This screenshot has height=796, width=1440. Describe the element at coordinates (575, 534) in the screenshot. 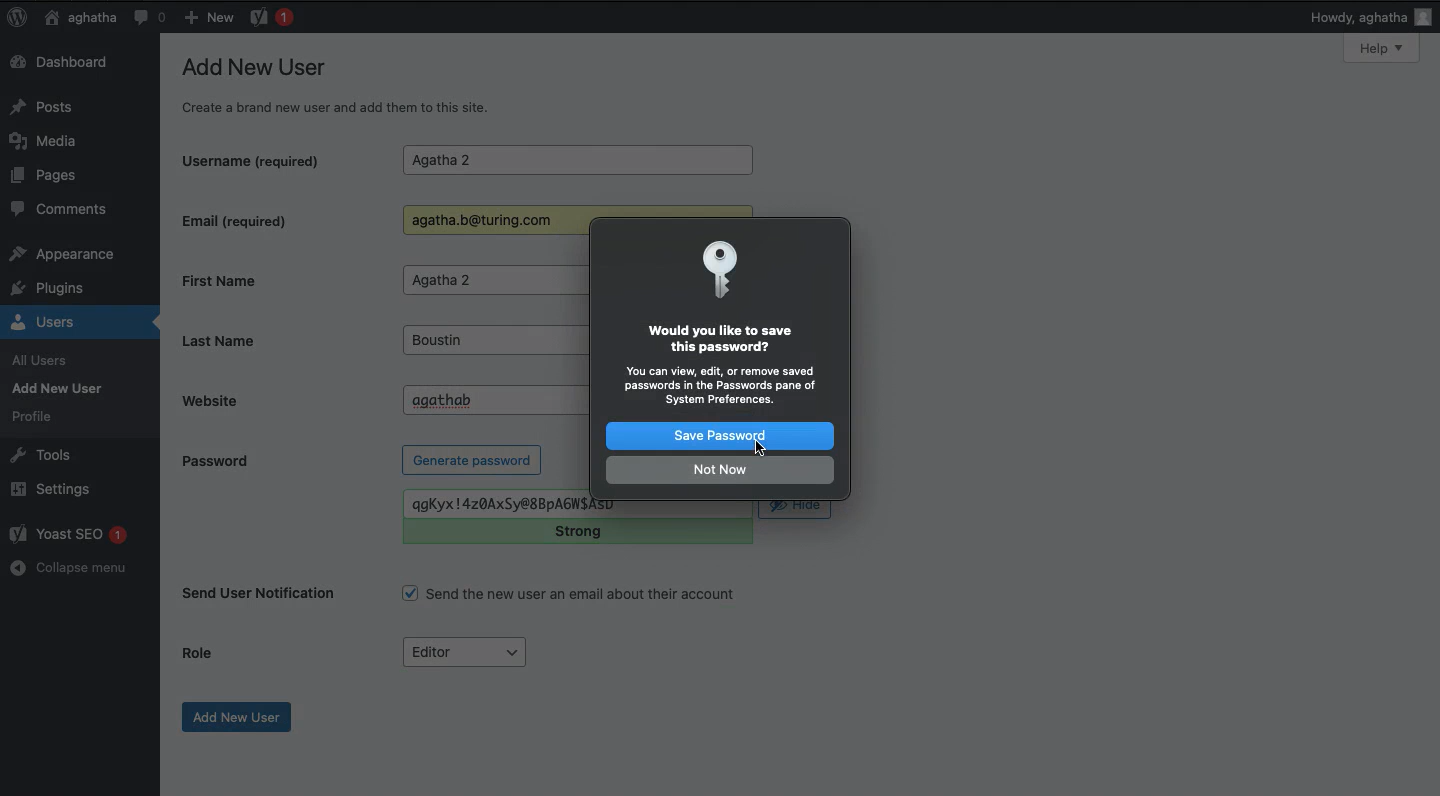

I see `Strong` at that location.